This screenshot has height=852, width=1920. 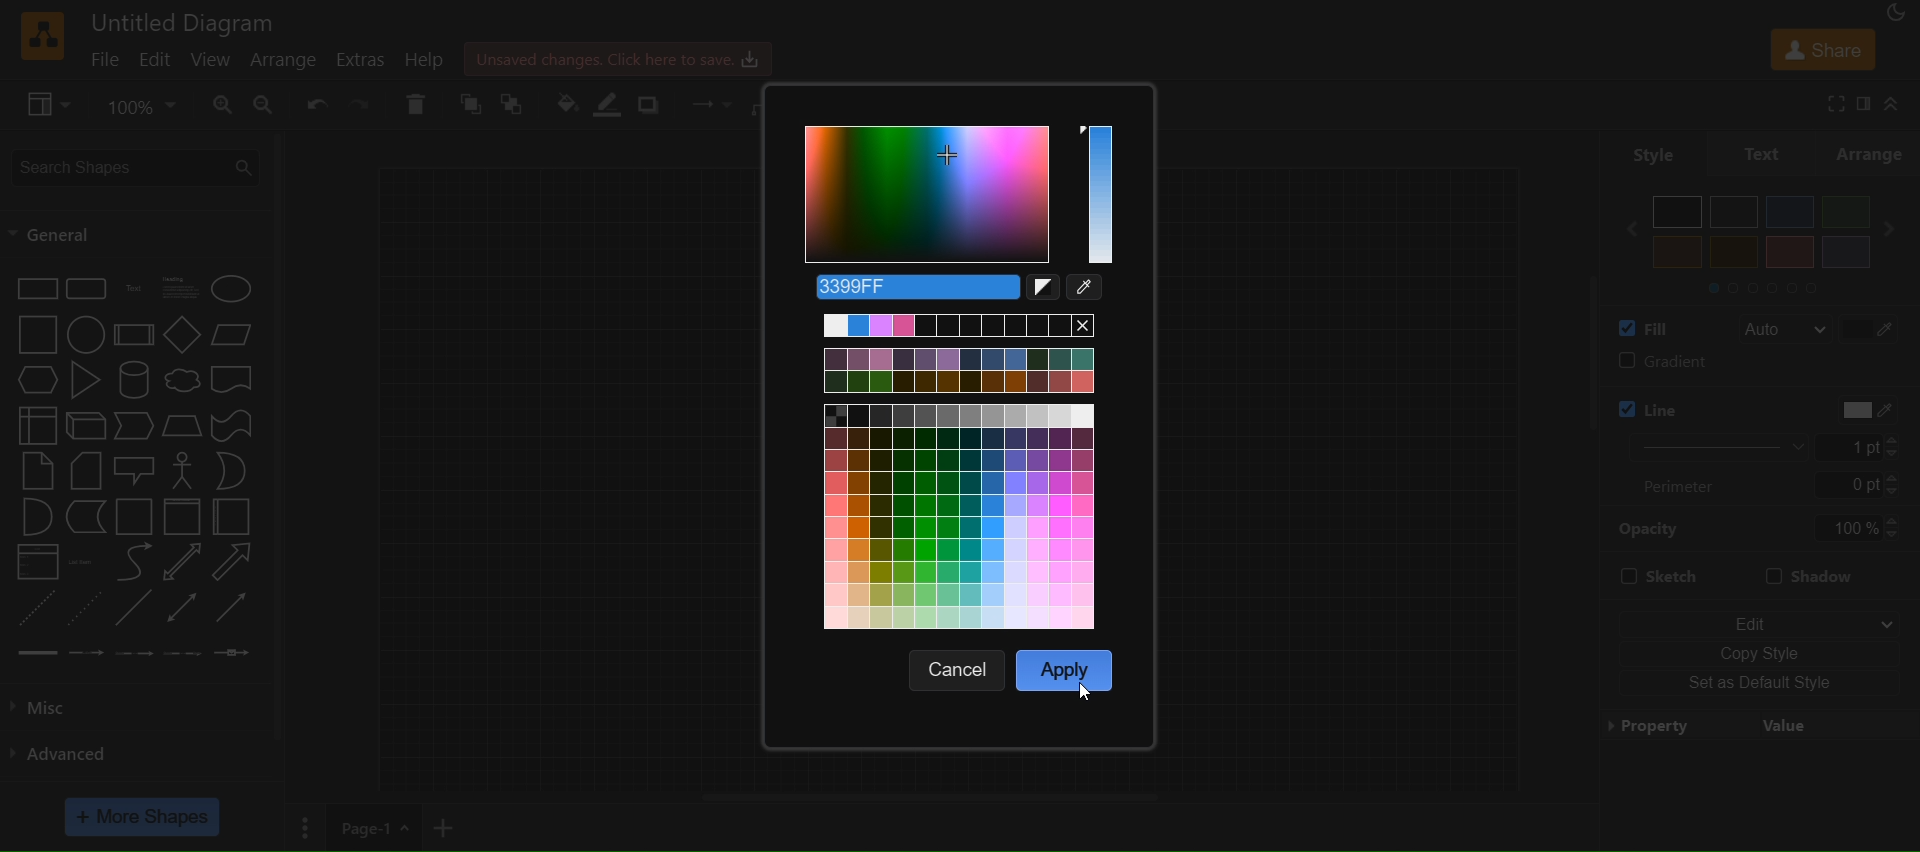 What do you see at coordinates (32, 607) in the screenshot?
I see `dashed line` at bounding box center [32, 607].